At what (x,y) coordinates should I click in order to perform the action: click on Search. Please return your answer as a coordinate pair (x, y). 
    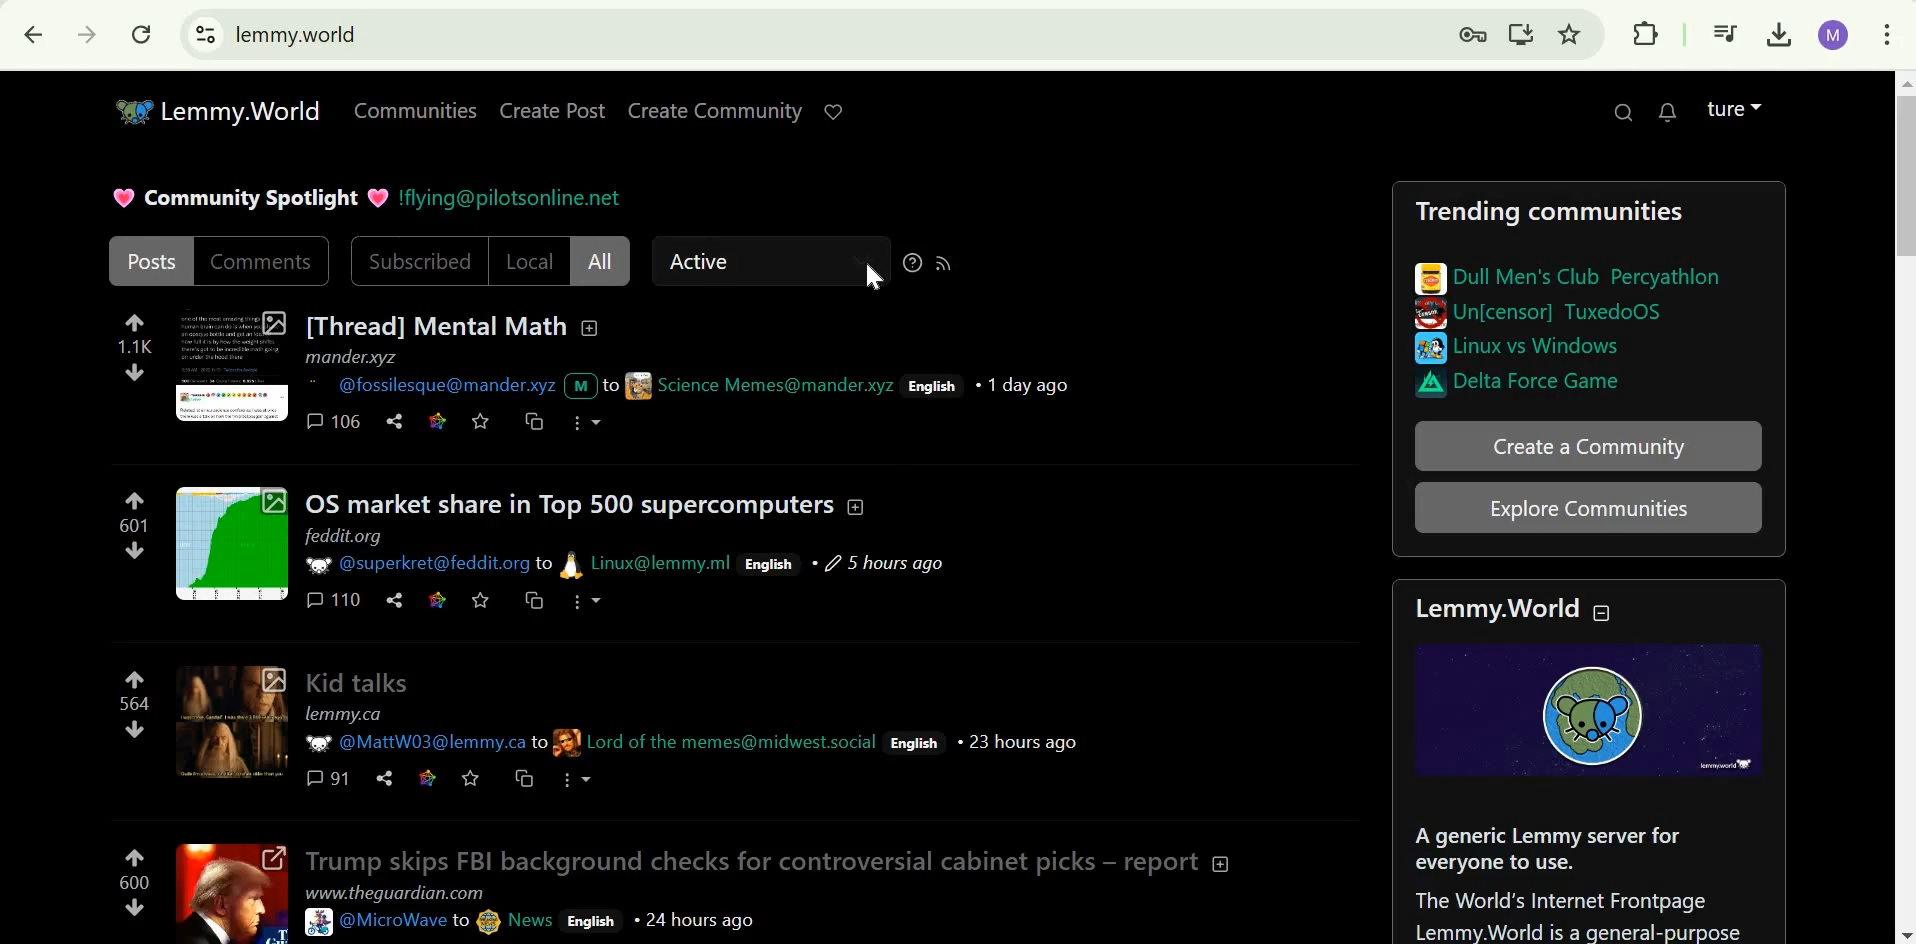
    Looking at the image, I should click on (1620, 111).